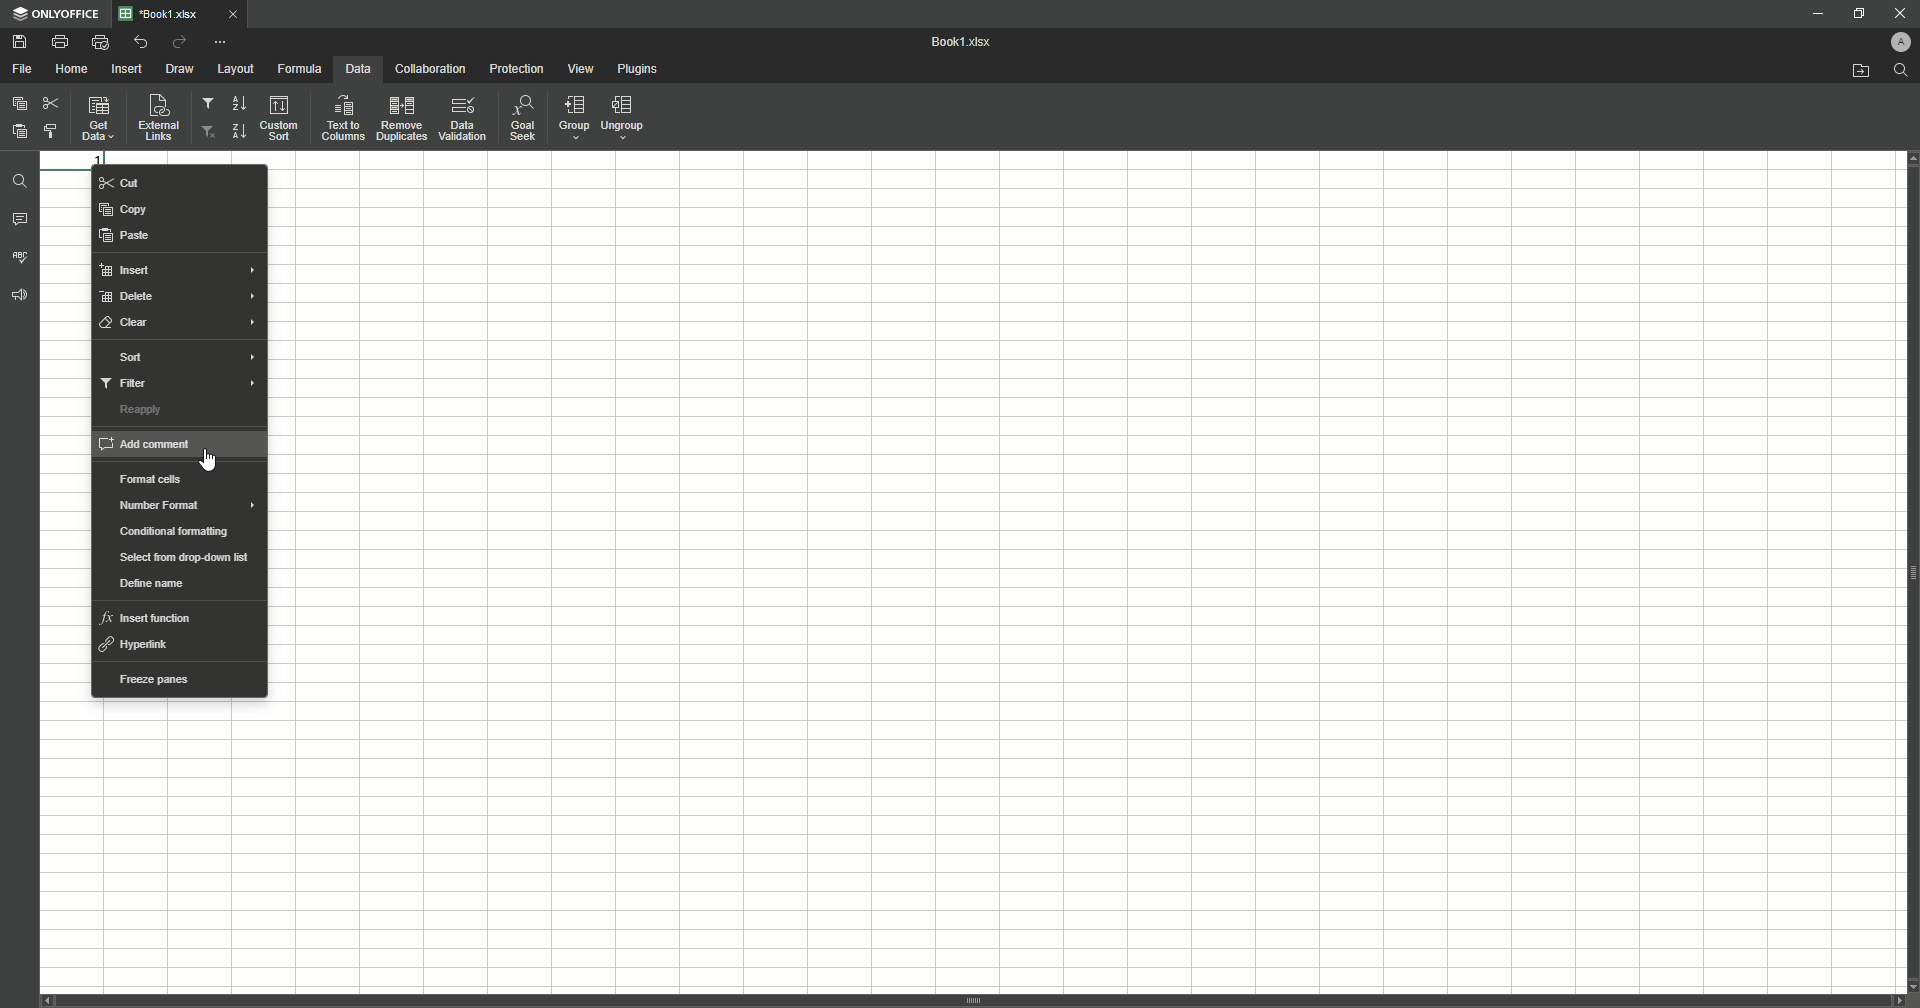  What do you see at coordinates (139, 644) in the screenshot?
I see `Hyperlink` at bounding box center [139, 644].